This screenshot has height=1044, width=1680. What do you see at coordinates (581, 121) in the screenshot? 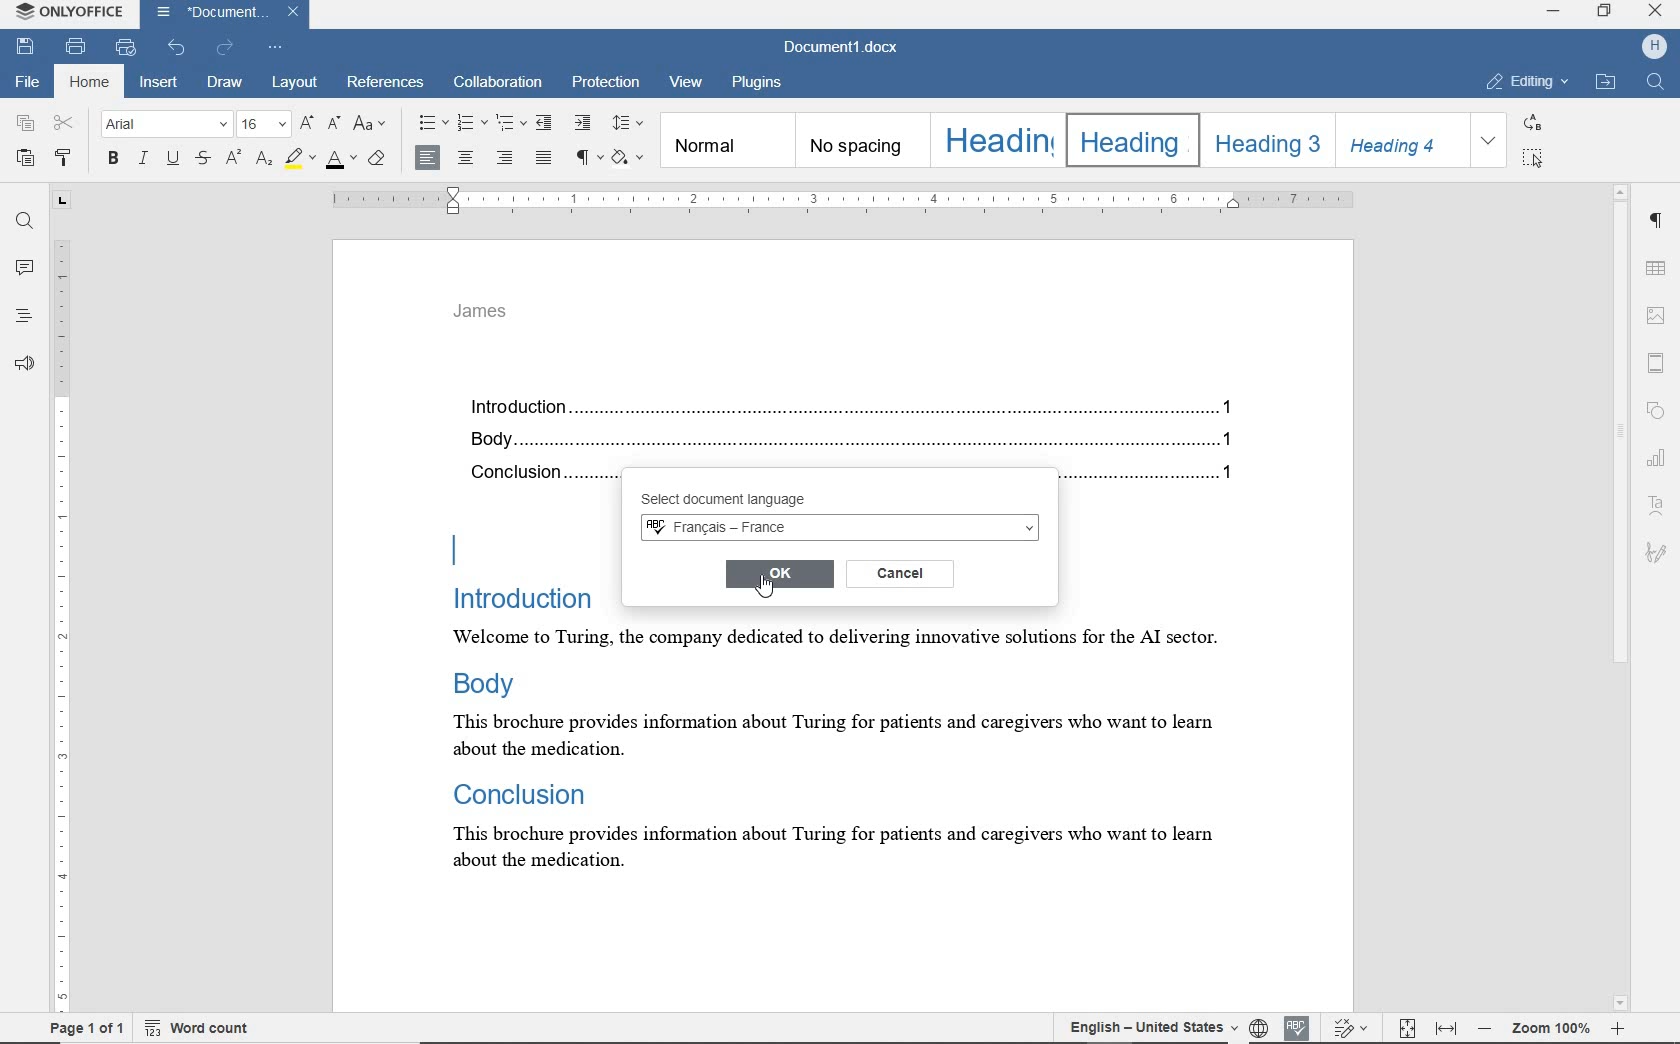
I see `increase indent` at bounding box center [581, 121].